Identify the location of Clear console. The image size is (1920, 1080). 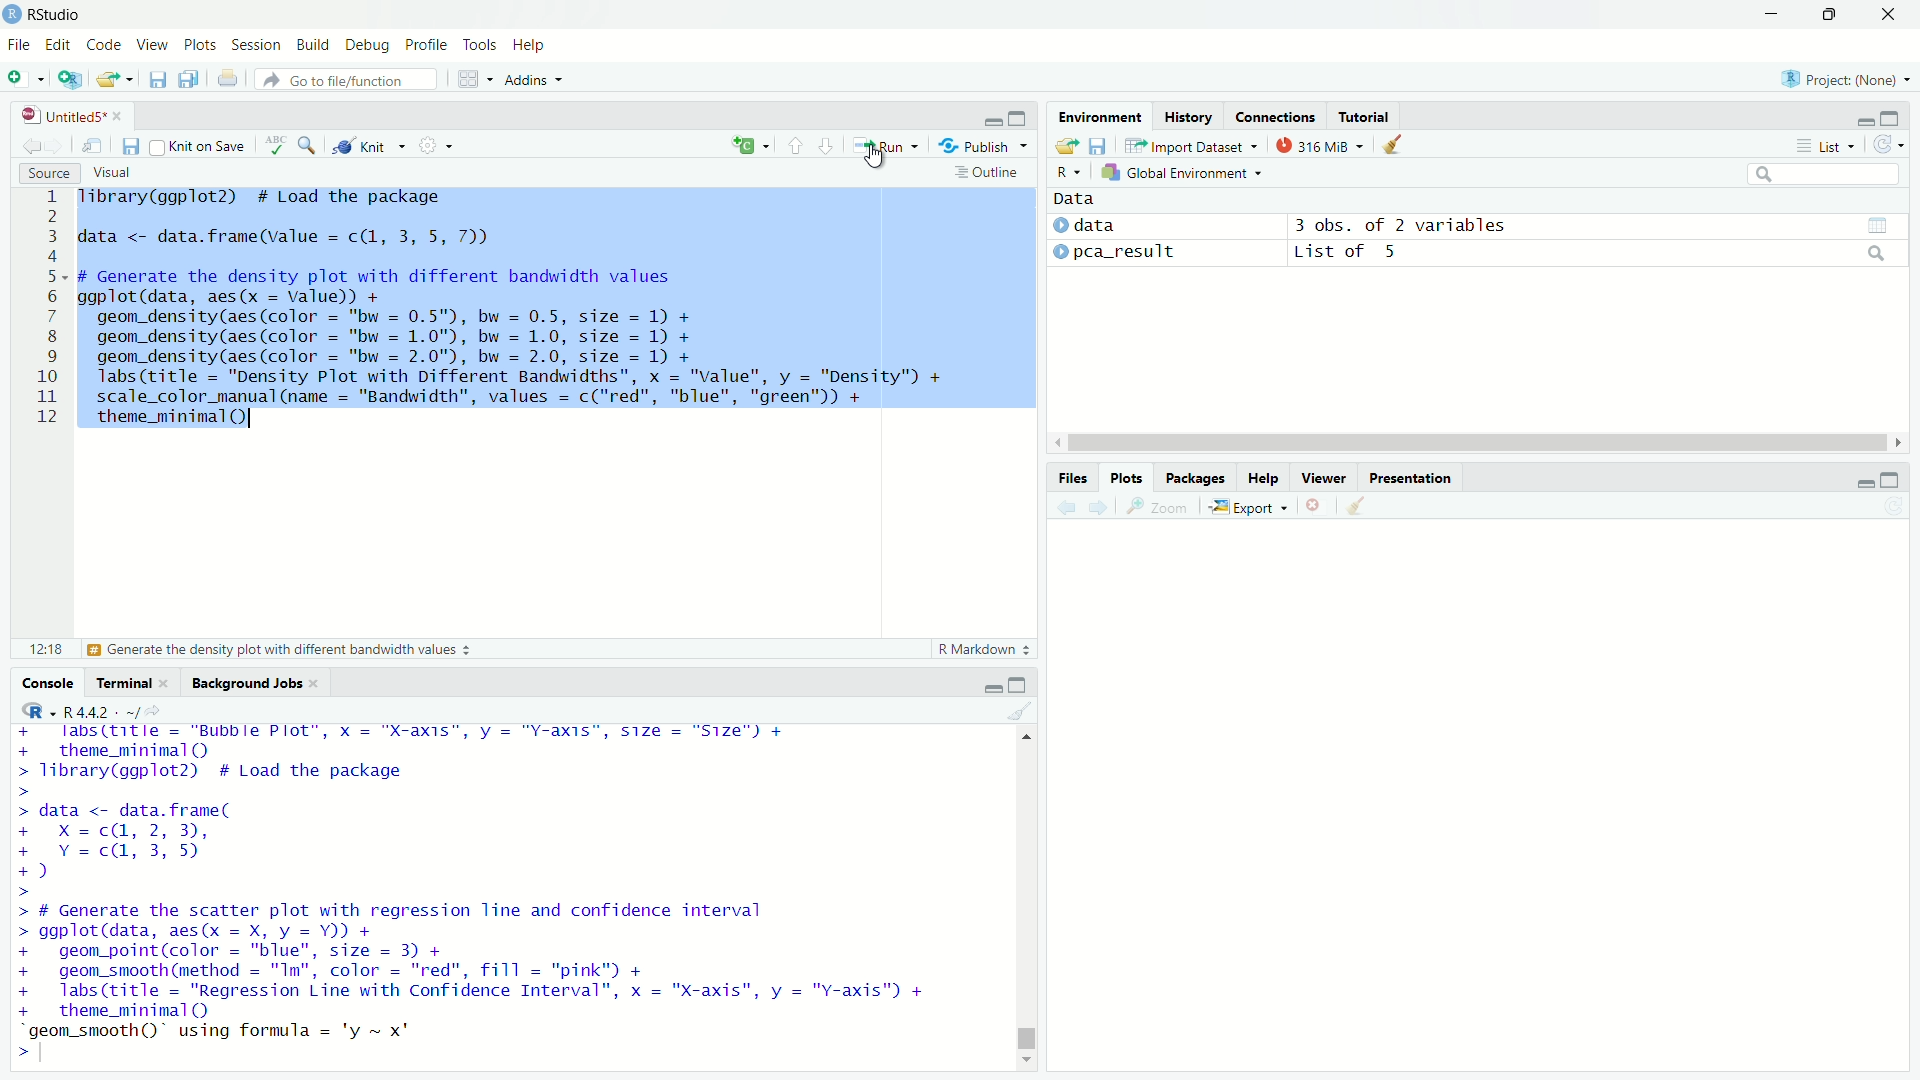
(1021, 711).